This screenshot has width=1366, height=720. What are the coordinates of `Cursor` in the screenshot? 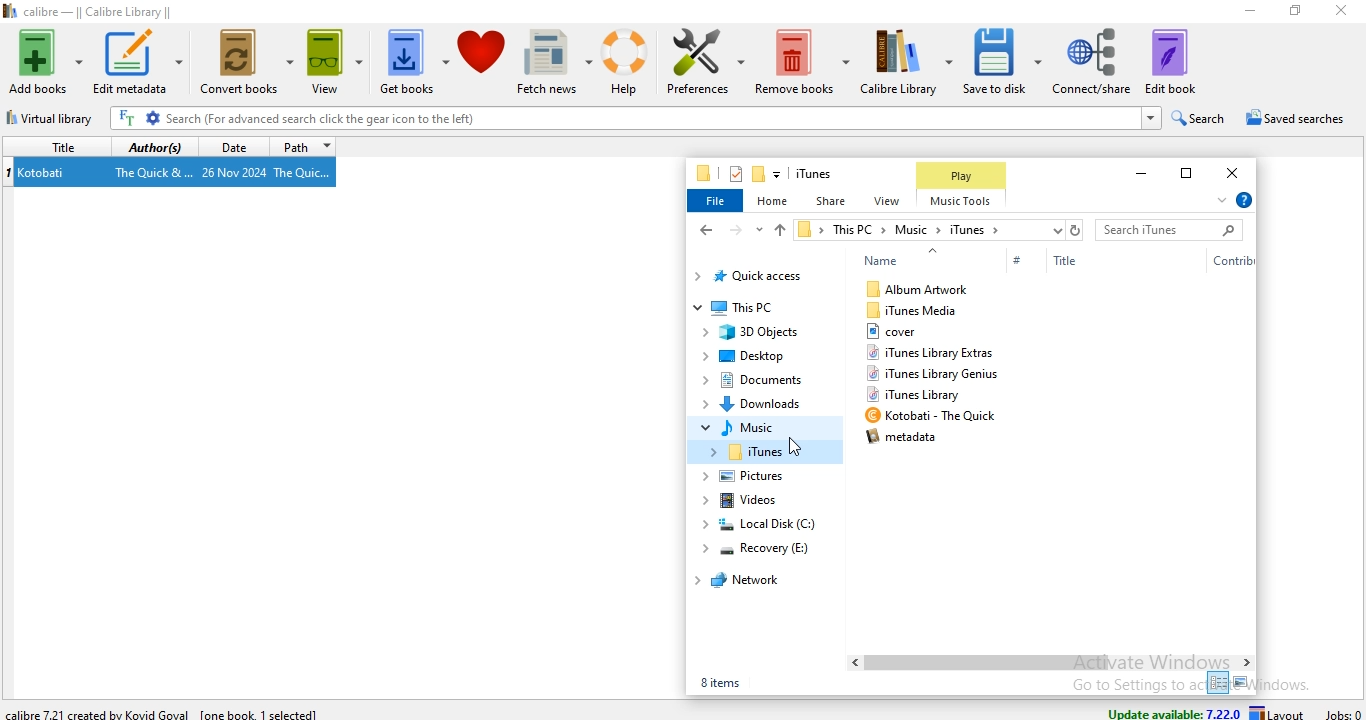 It's located at (793, 449).